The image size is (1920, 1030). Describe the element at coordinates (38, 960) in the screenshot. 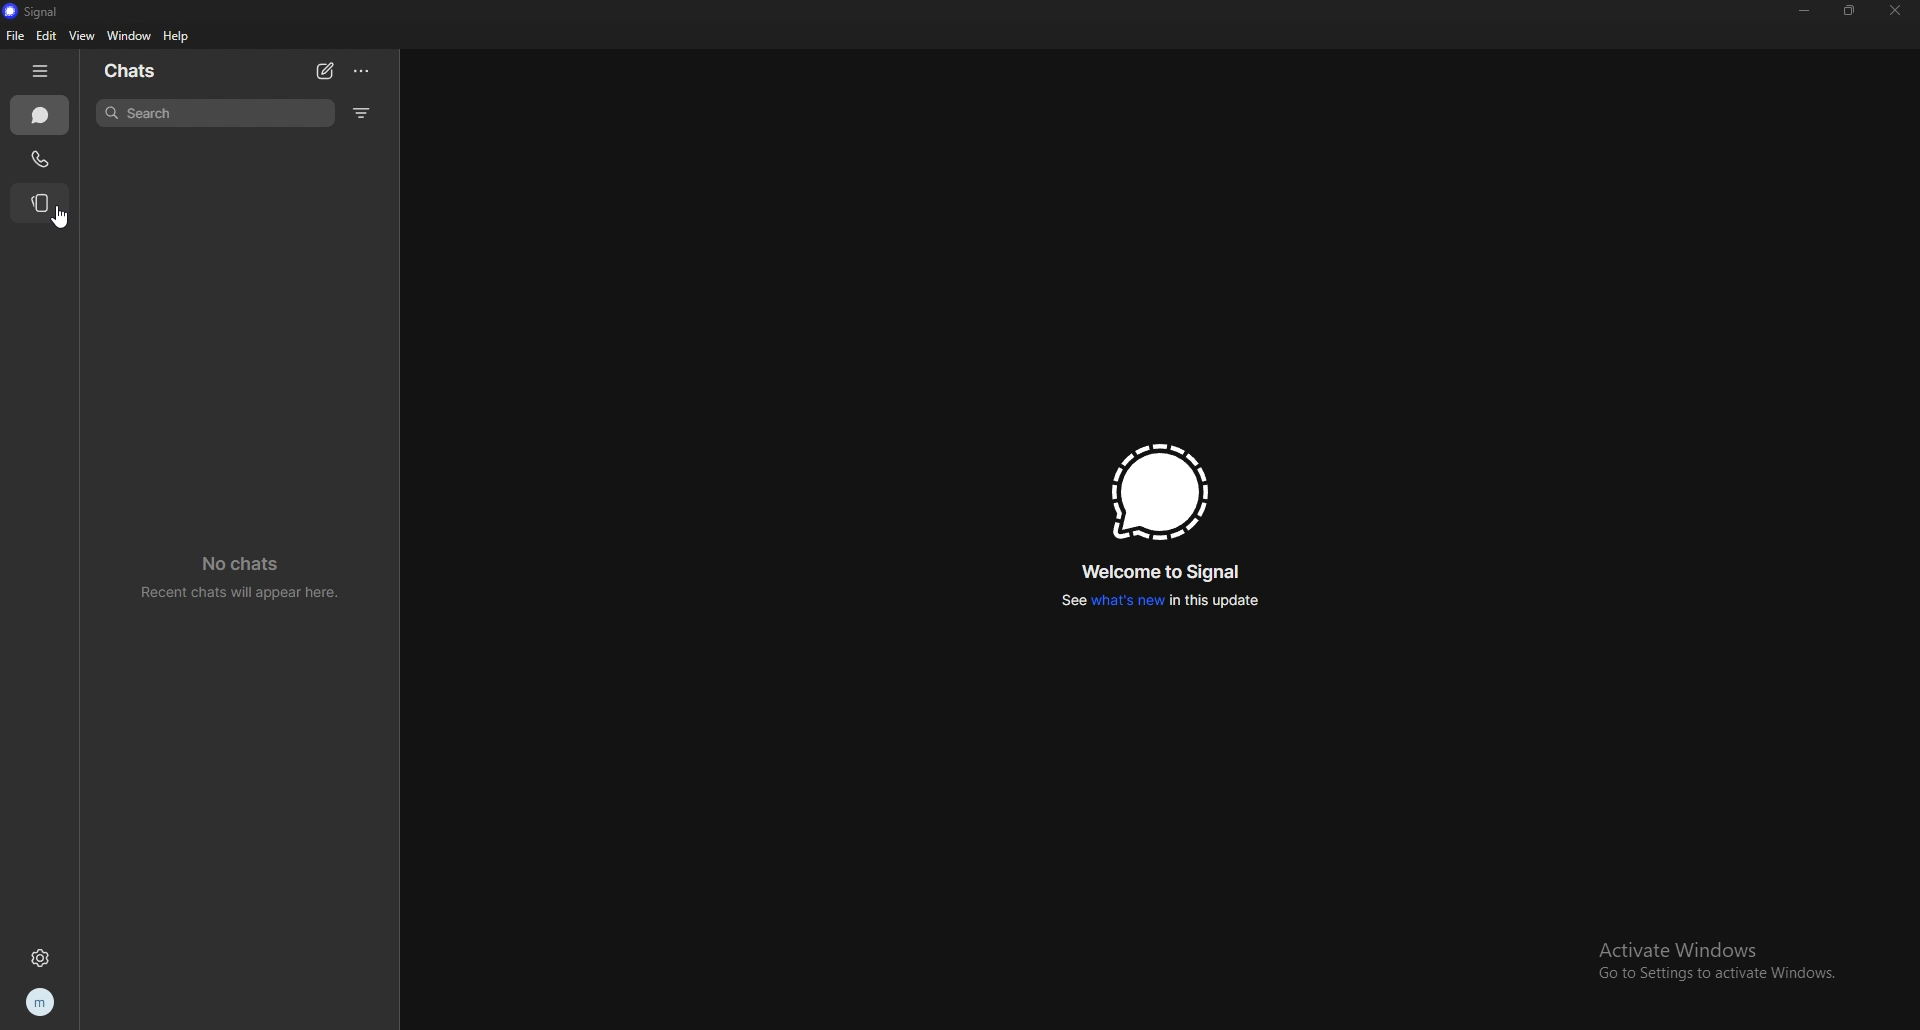

I see `settings` at that location.